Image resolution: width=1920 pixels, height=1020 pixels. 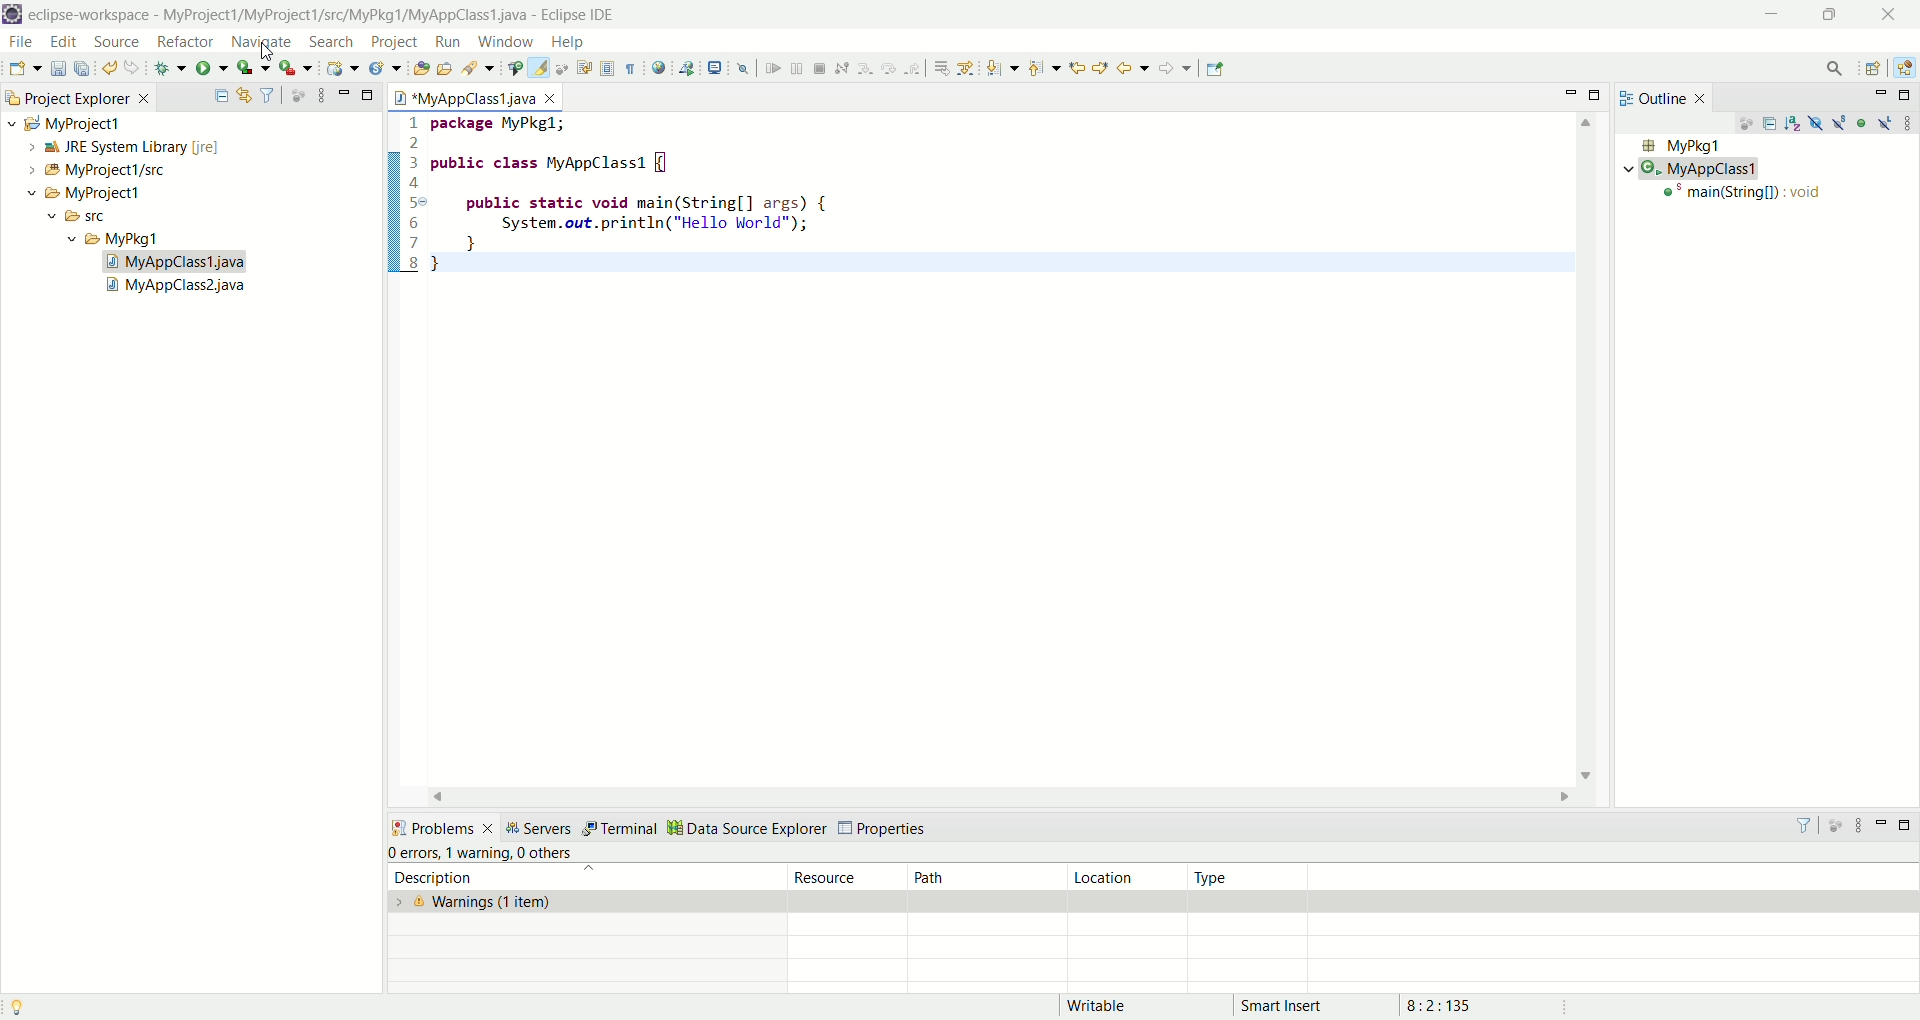 What do you see at coordinates (441, 826) in the screenshot?
I see `problems` at bounding box center [441, 826].